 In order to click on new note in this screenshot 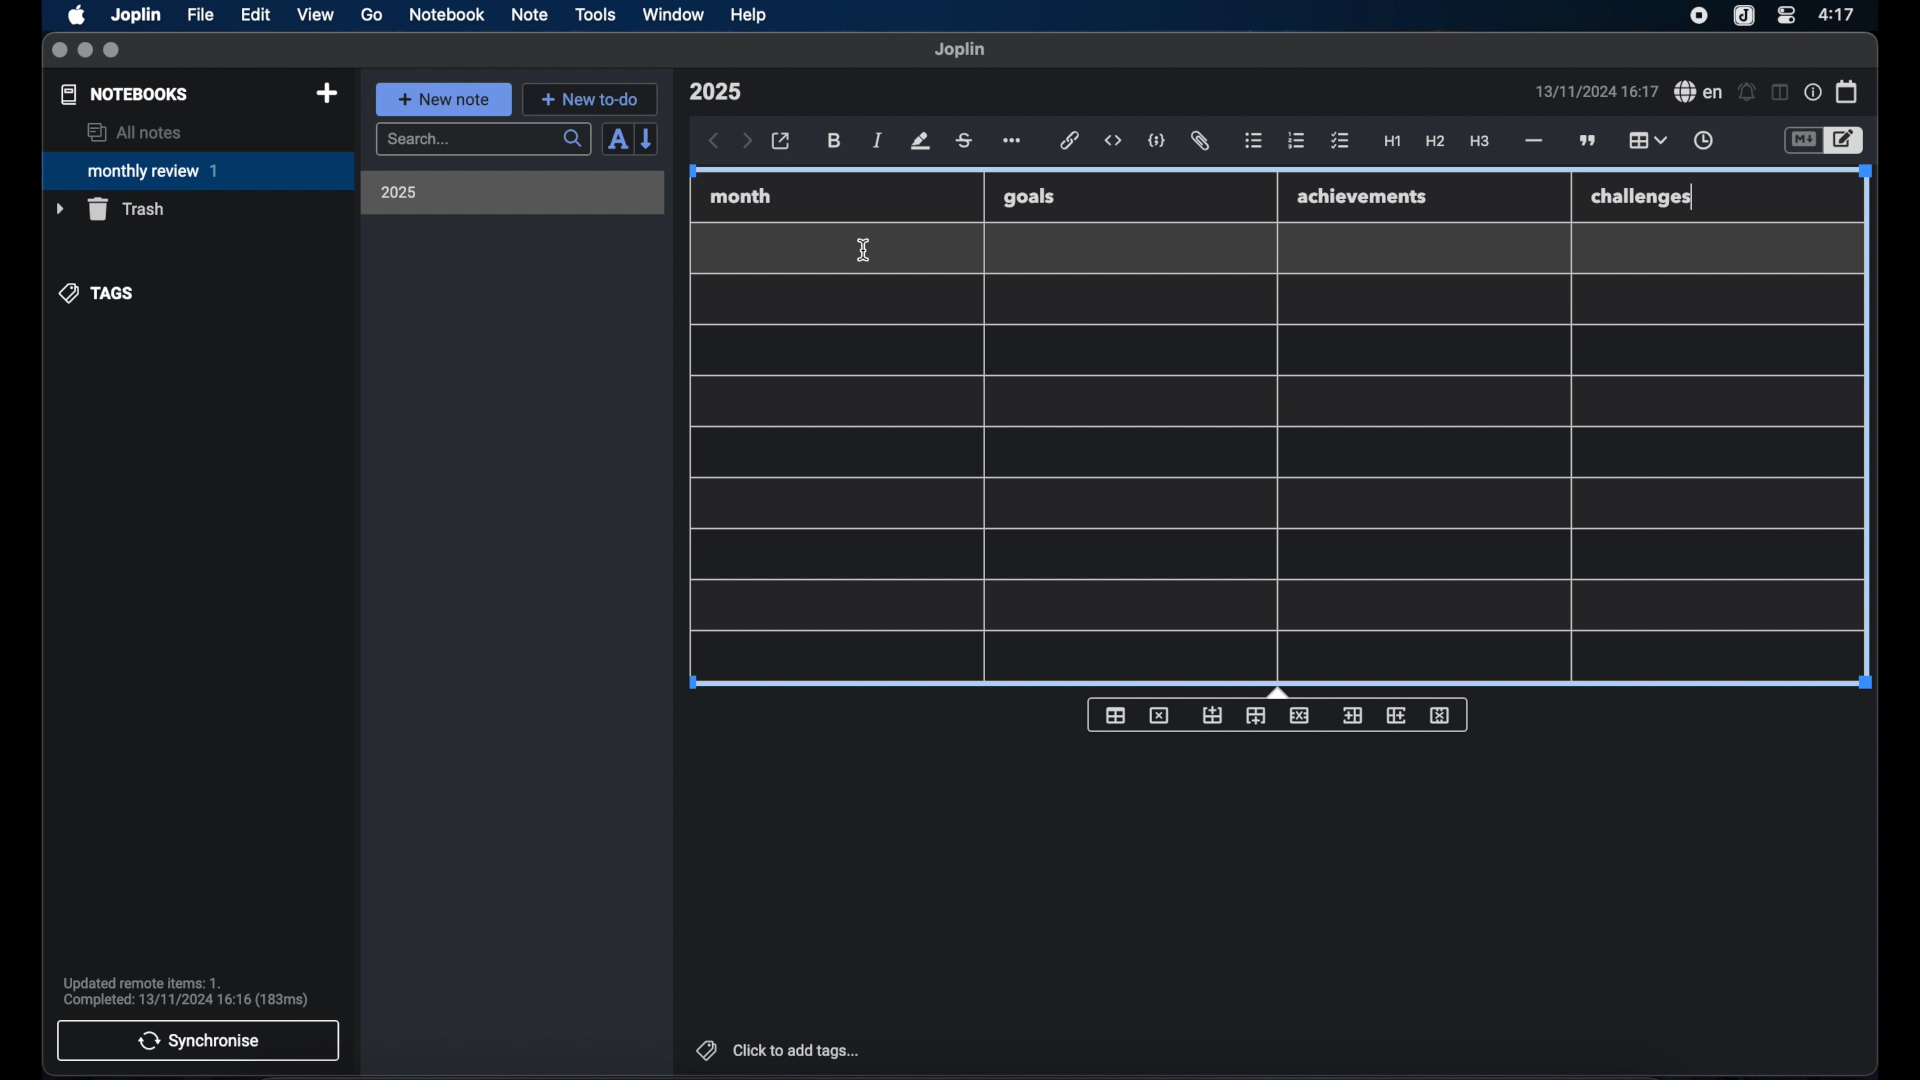, I will do `click(443, 99)`.